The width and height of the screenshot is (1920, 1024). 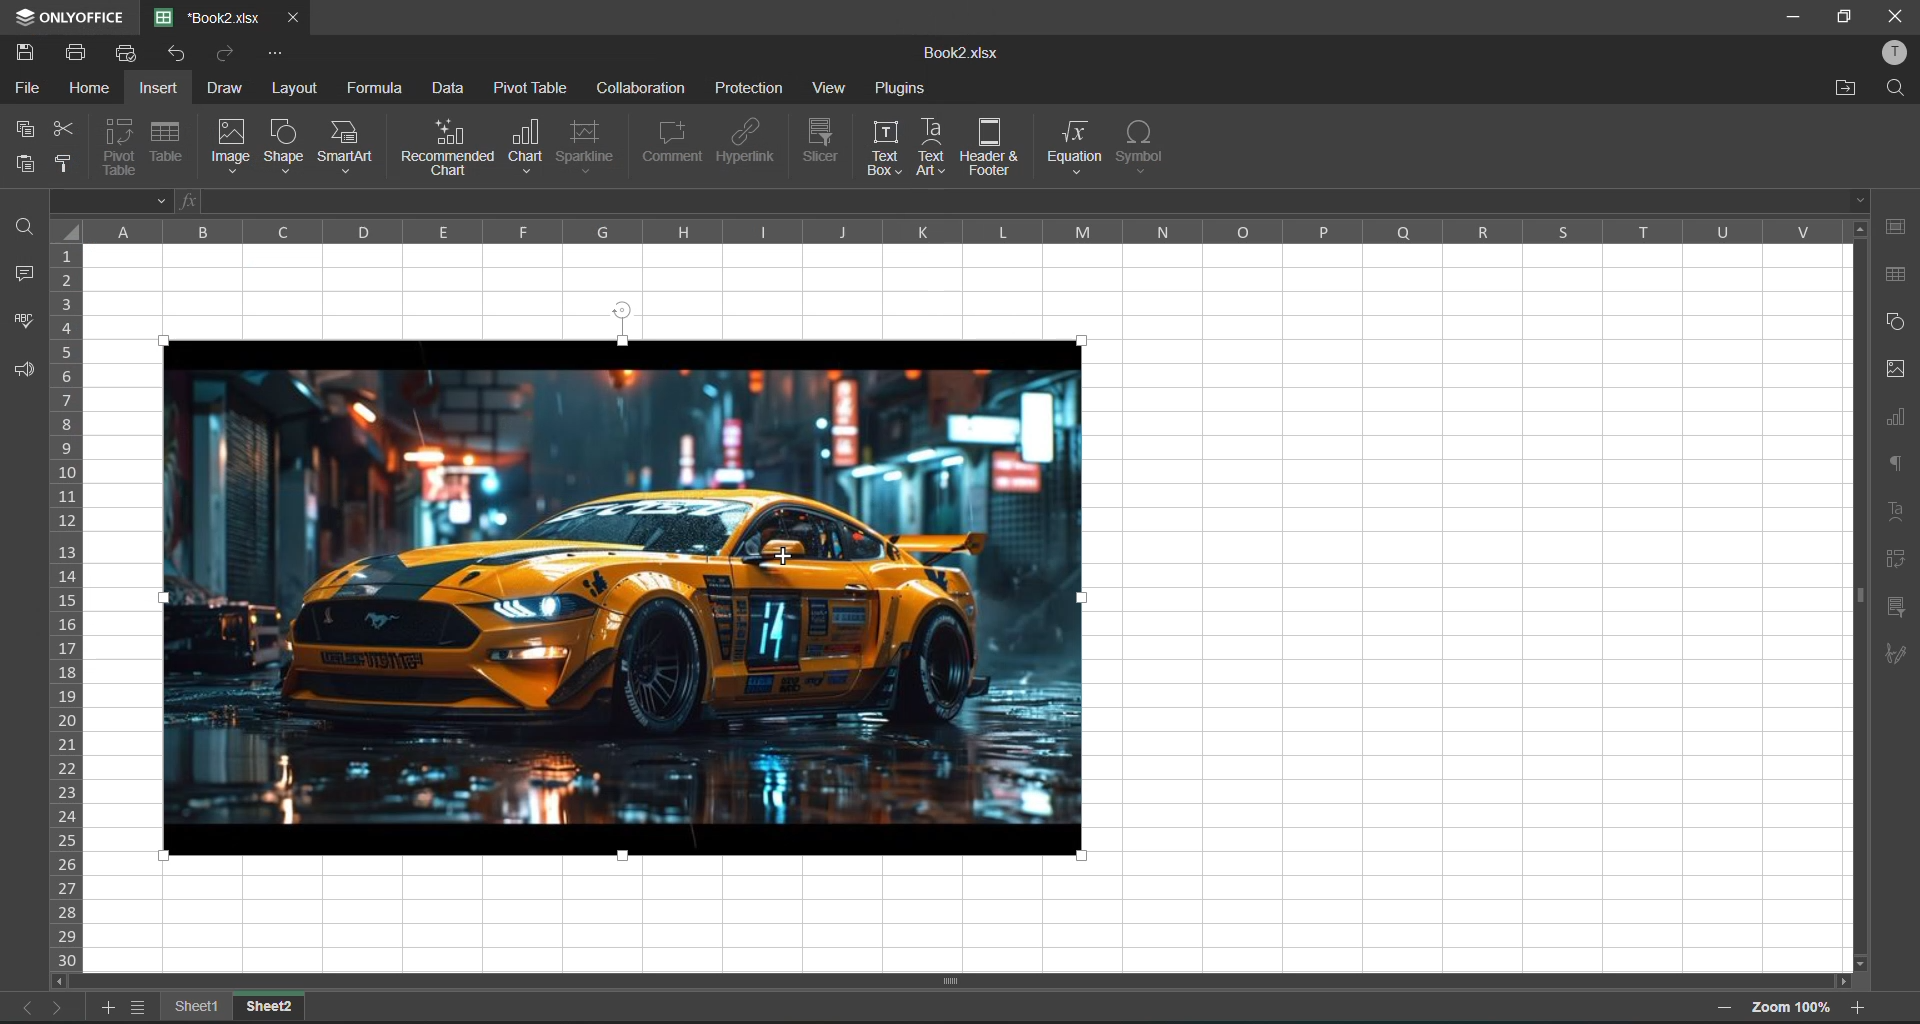 What do you see at coordinates (1897, 609) in the screenshot?
I see `slicer` at bounding box center [1897, 609].